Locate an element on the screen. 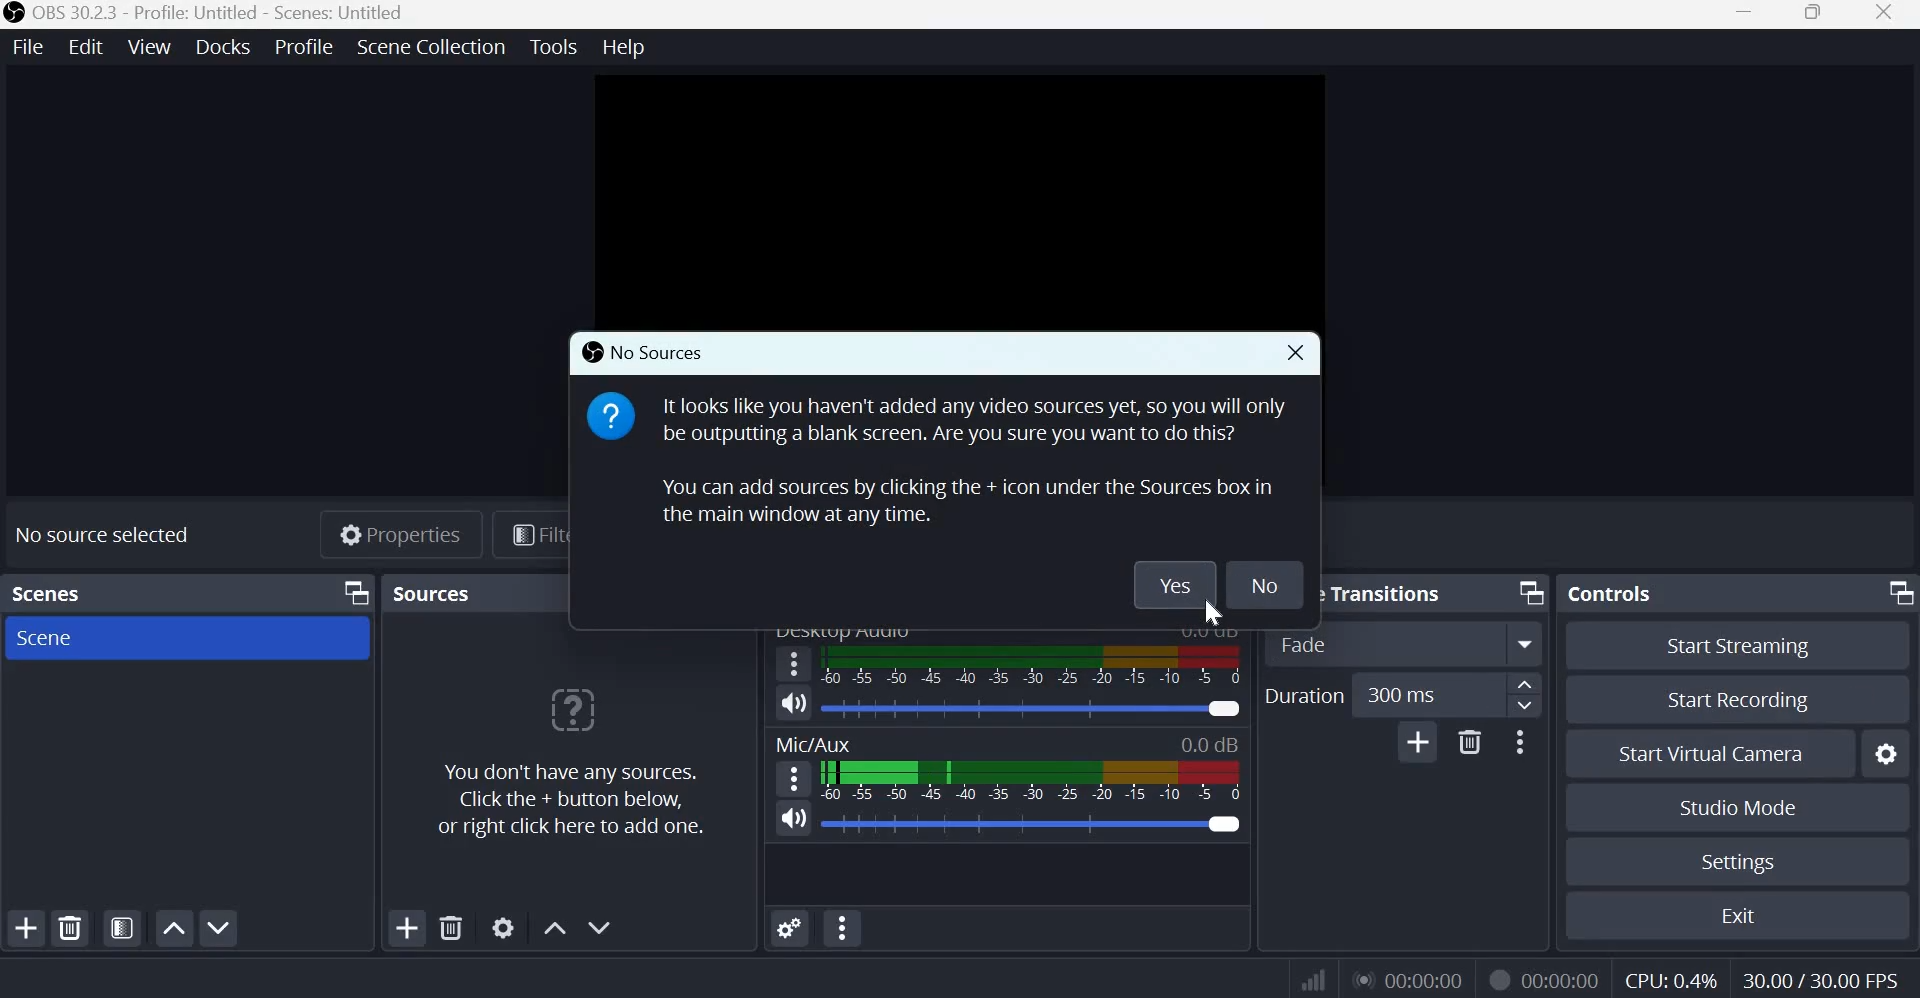  Configure virtual camera is located at coordinates (1883, 754).